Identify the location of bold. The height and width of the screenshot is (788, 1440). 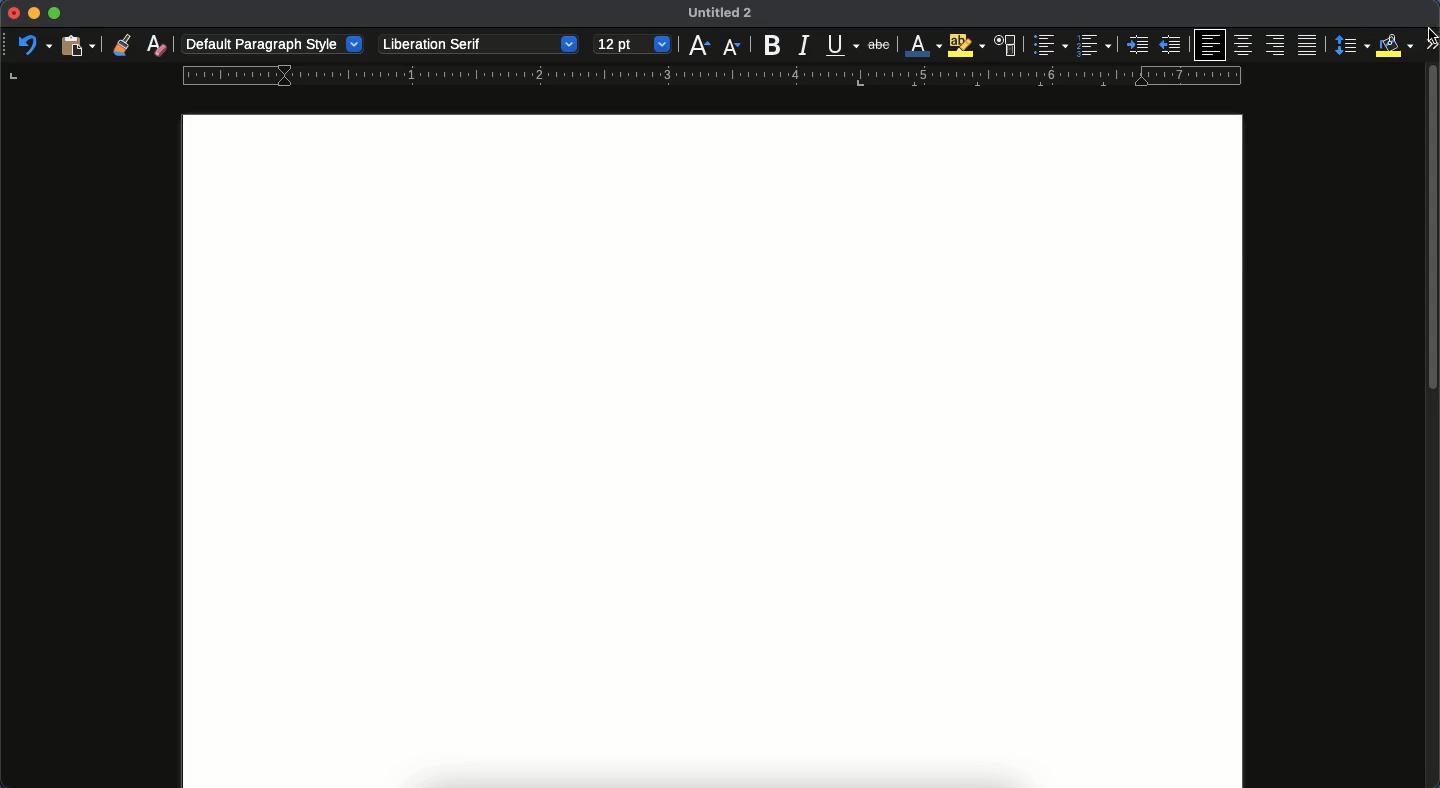
(771, 44).